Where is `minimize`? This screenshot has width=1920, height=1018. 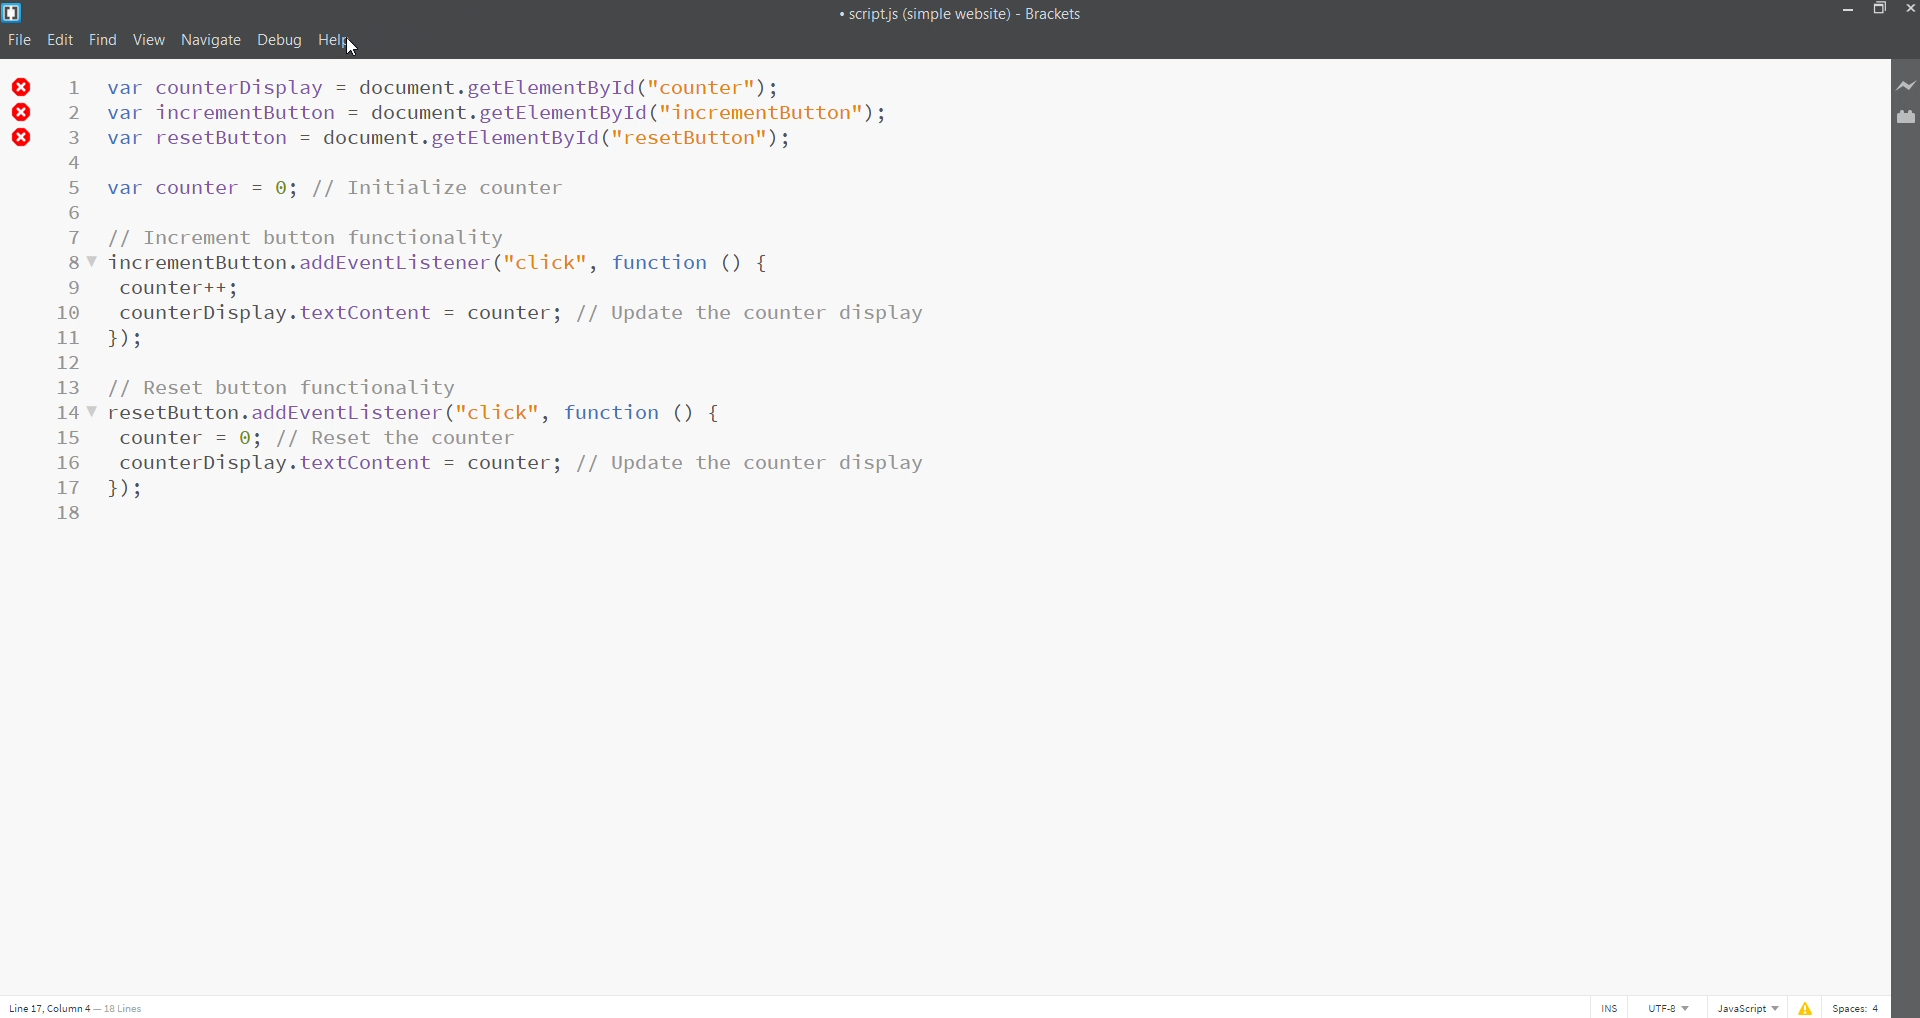 minimize is located at coordinates (1848, 12).